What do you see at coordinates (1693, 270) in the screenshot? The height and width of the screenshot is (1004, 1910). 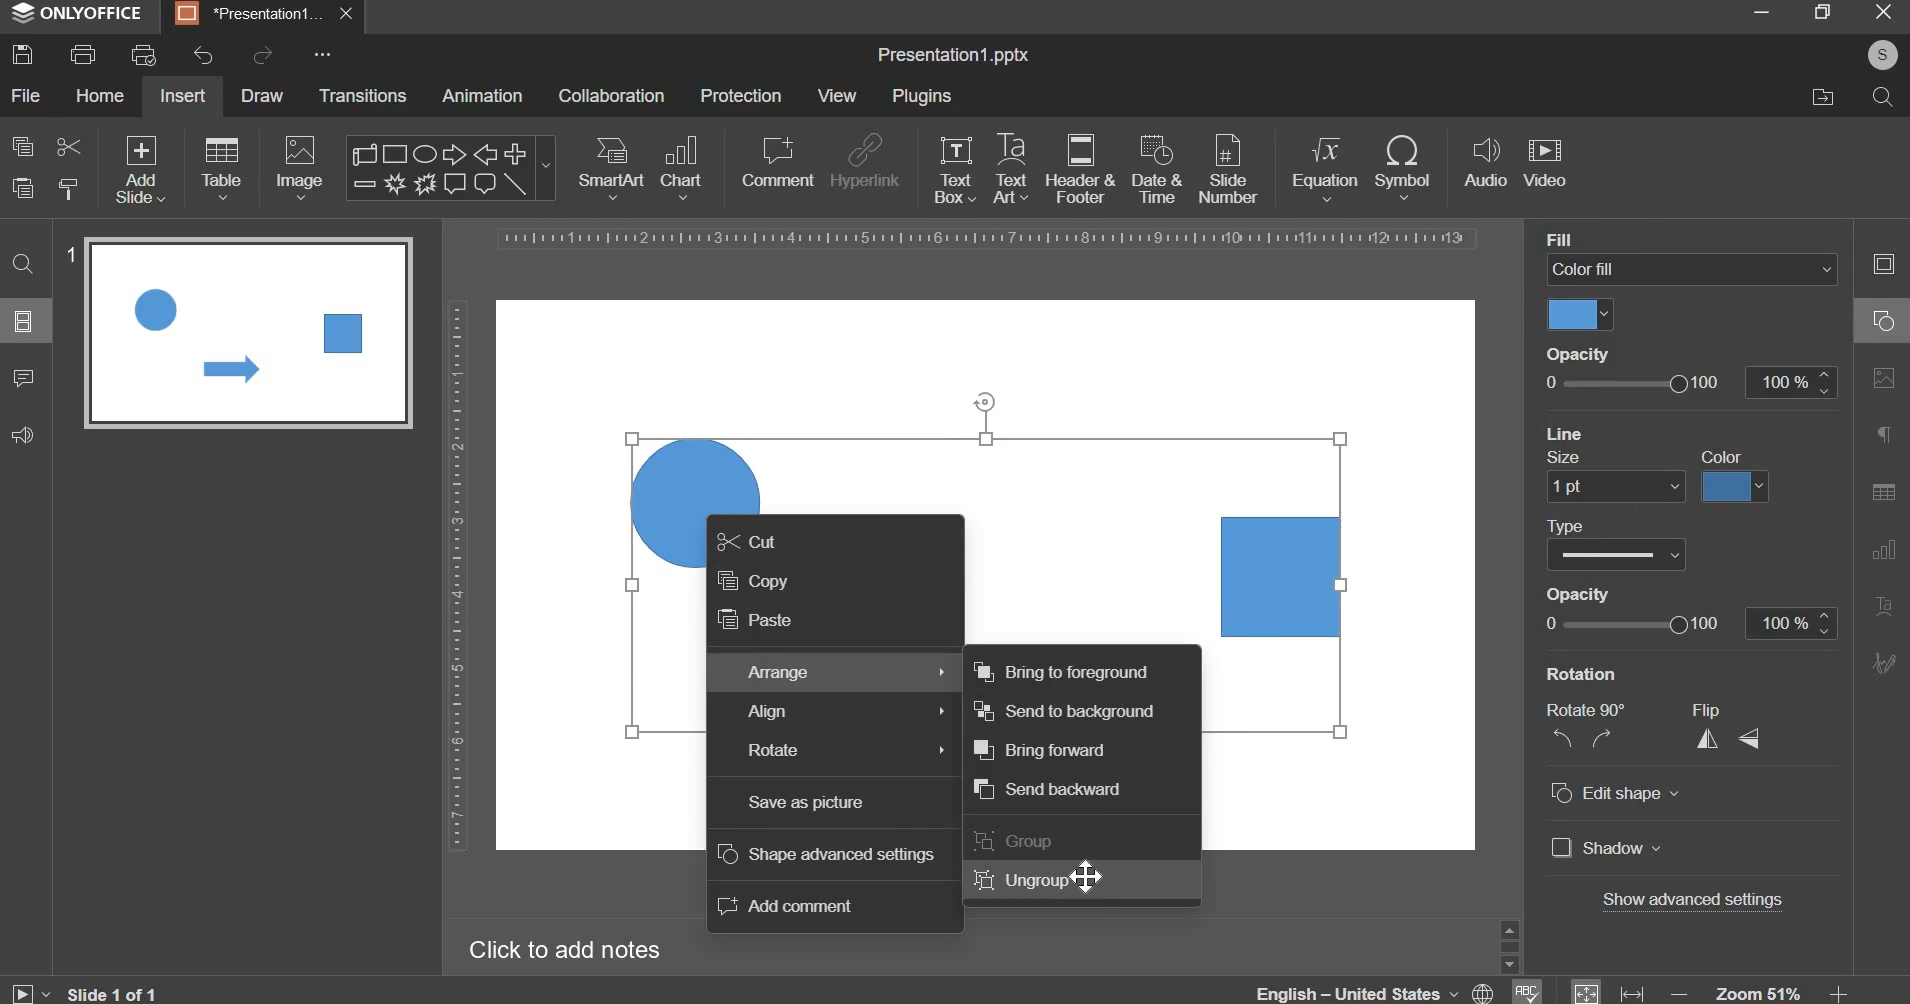 I see `background fill` at bounding box center [1693, 270].